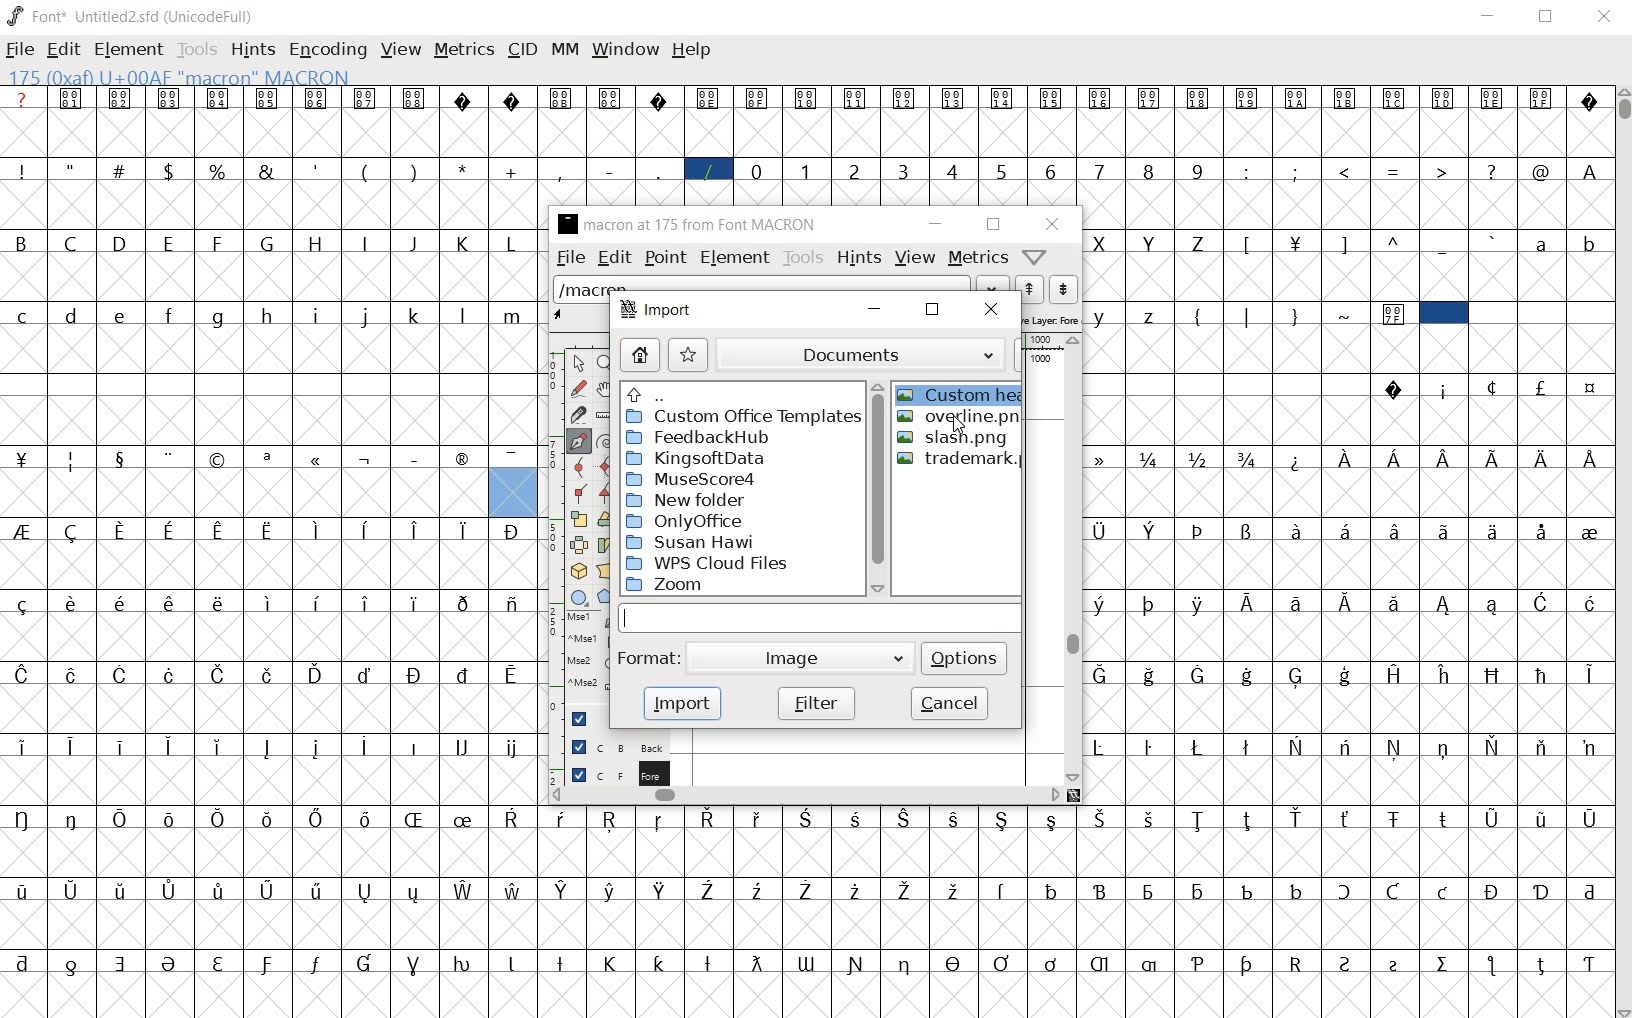 Image resolution: width=1632 pixels, height=1018 pixels. I want to click on Symbol, so click(1540, 532).